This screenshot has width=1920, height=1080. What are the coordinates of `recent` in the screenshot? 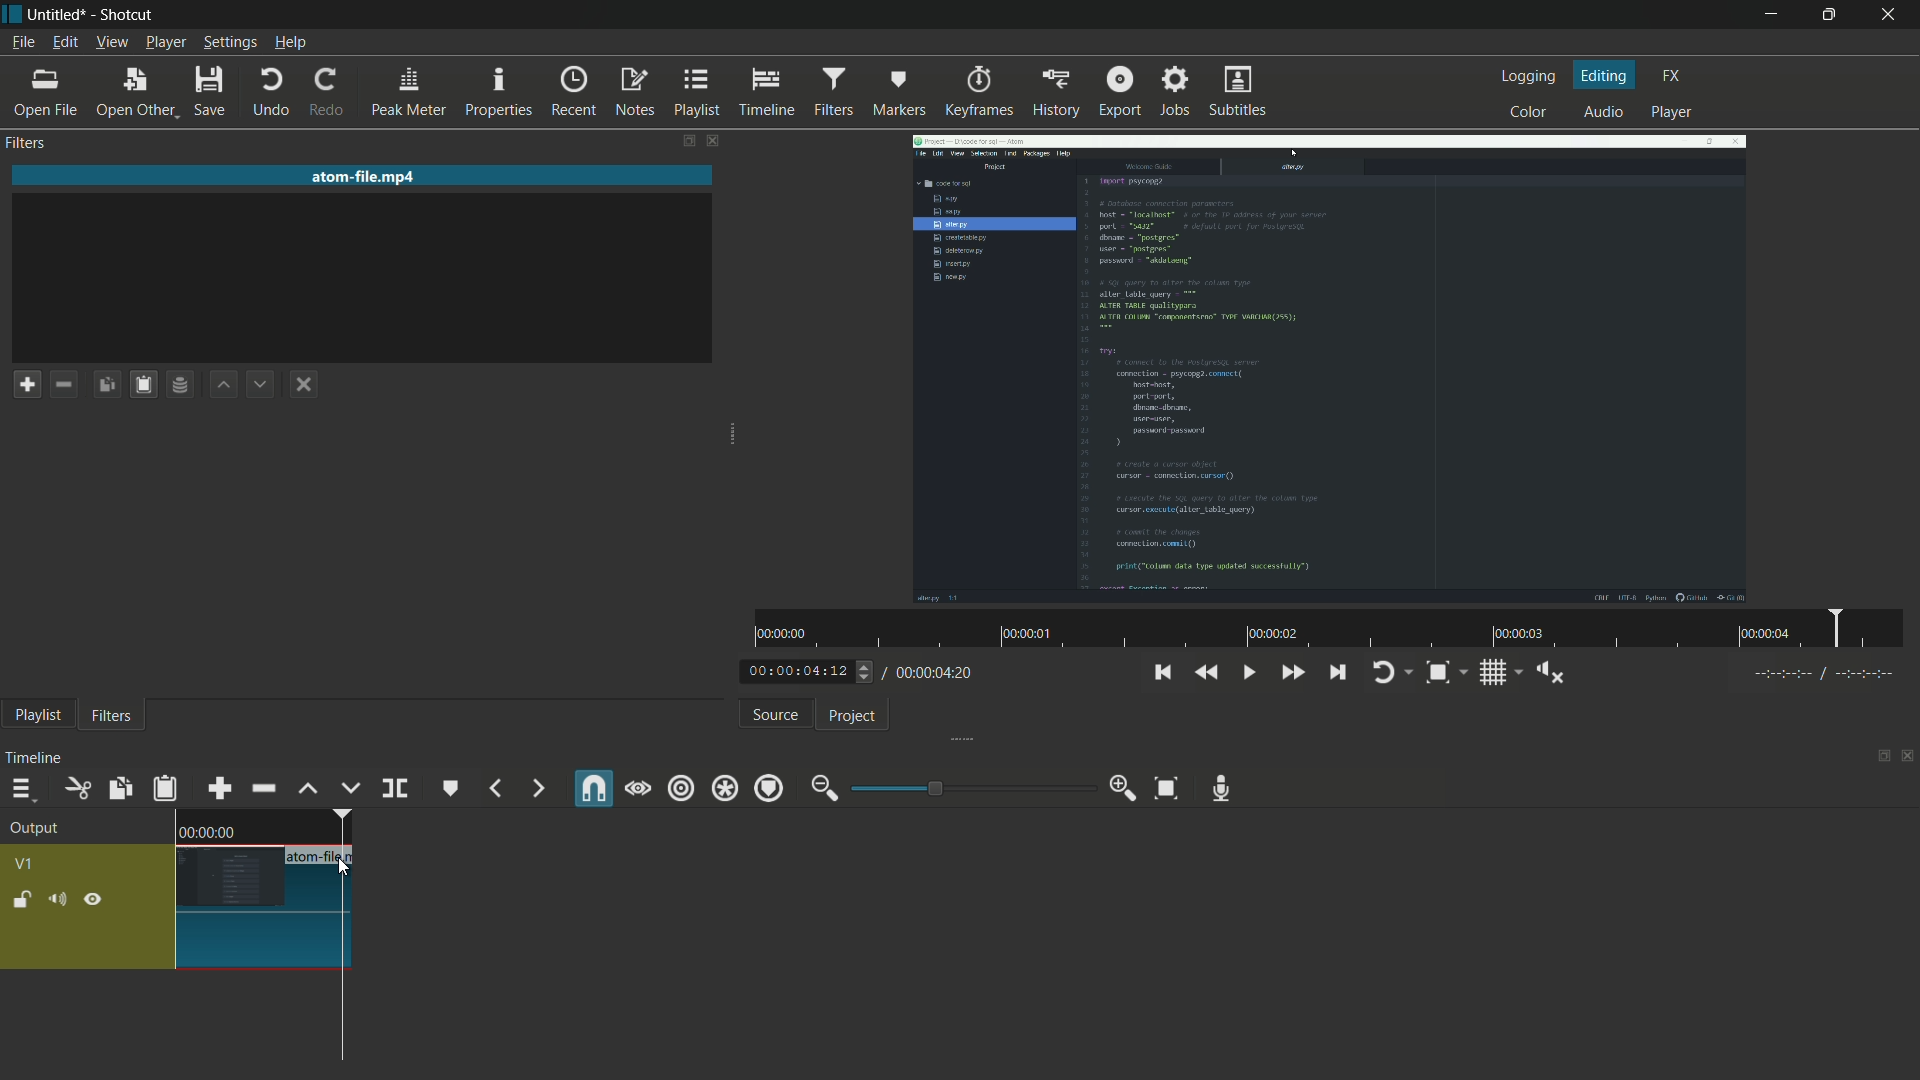 It's located at (572, 91).